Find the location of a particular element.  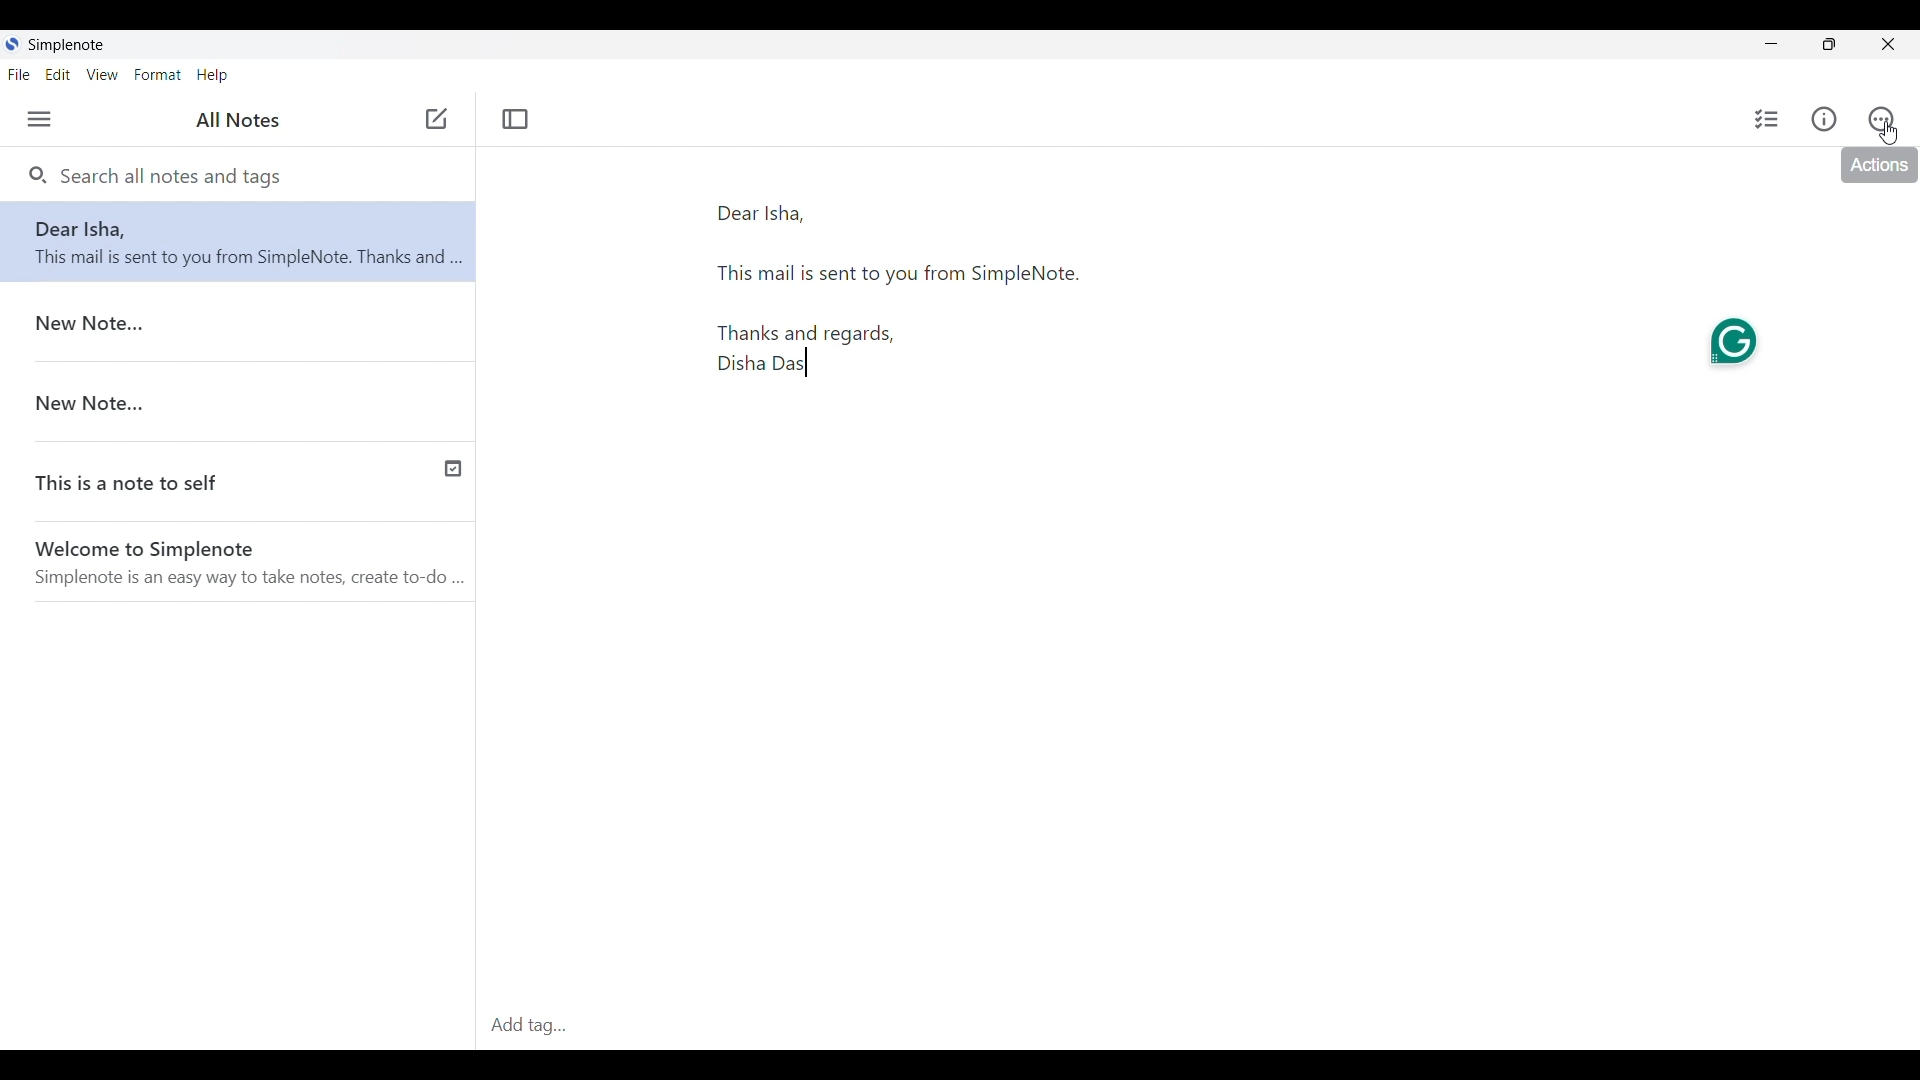

Note-Dear Disha is located at coordinates (238, 239).